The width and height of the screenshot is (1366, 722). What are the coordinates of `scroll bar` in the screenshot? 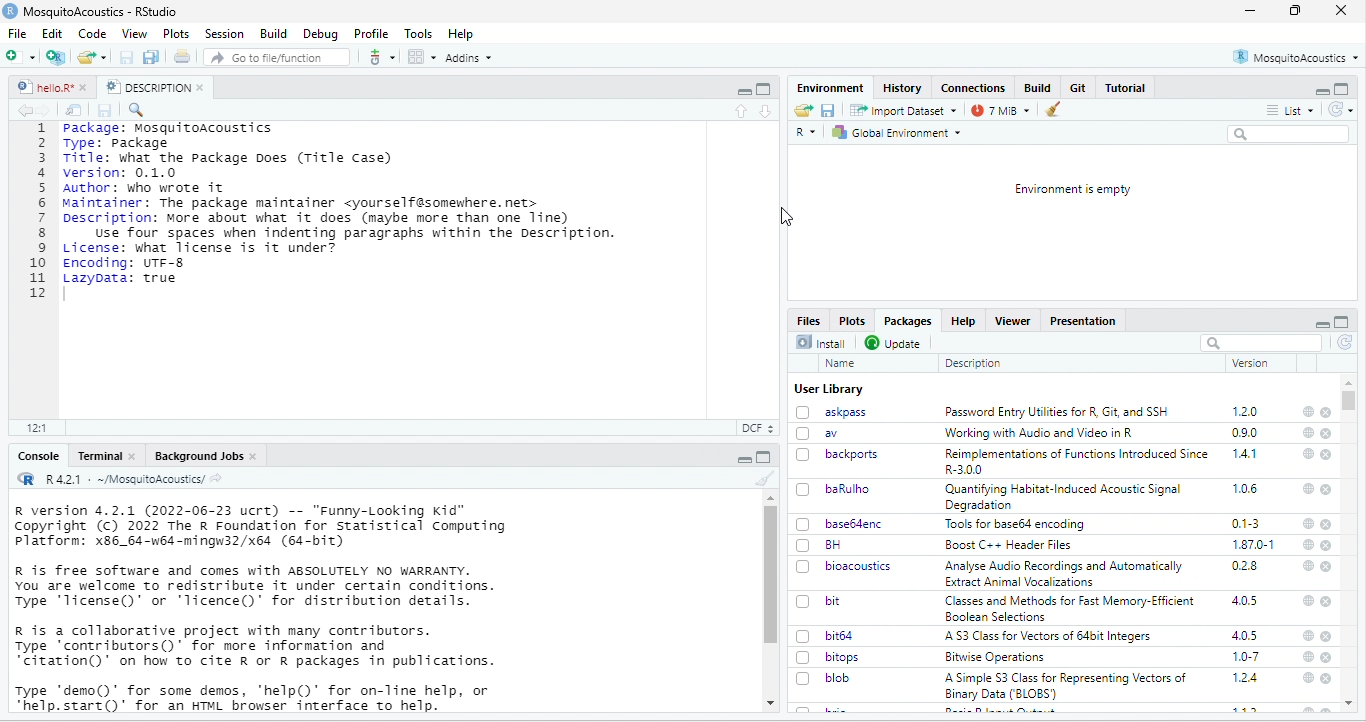 It's located at (772, 575).